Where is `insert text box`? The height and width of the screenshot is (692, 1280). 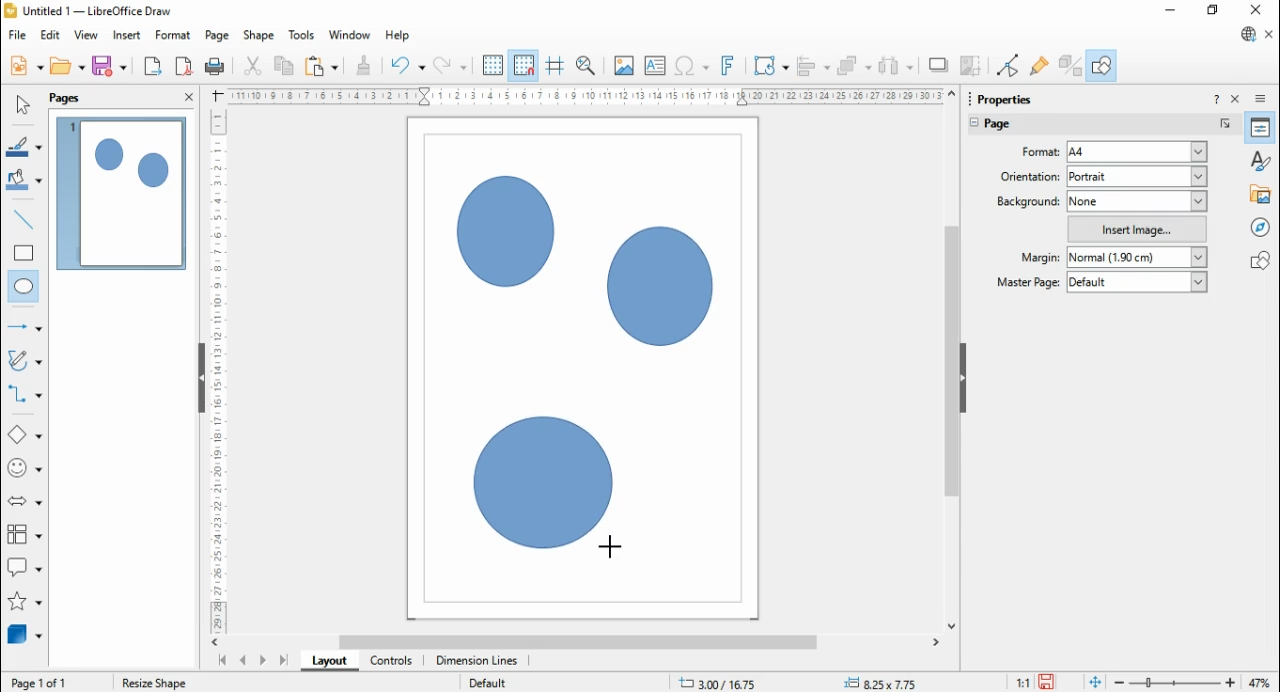 insert text box is located at coordinates (654, 65).